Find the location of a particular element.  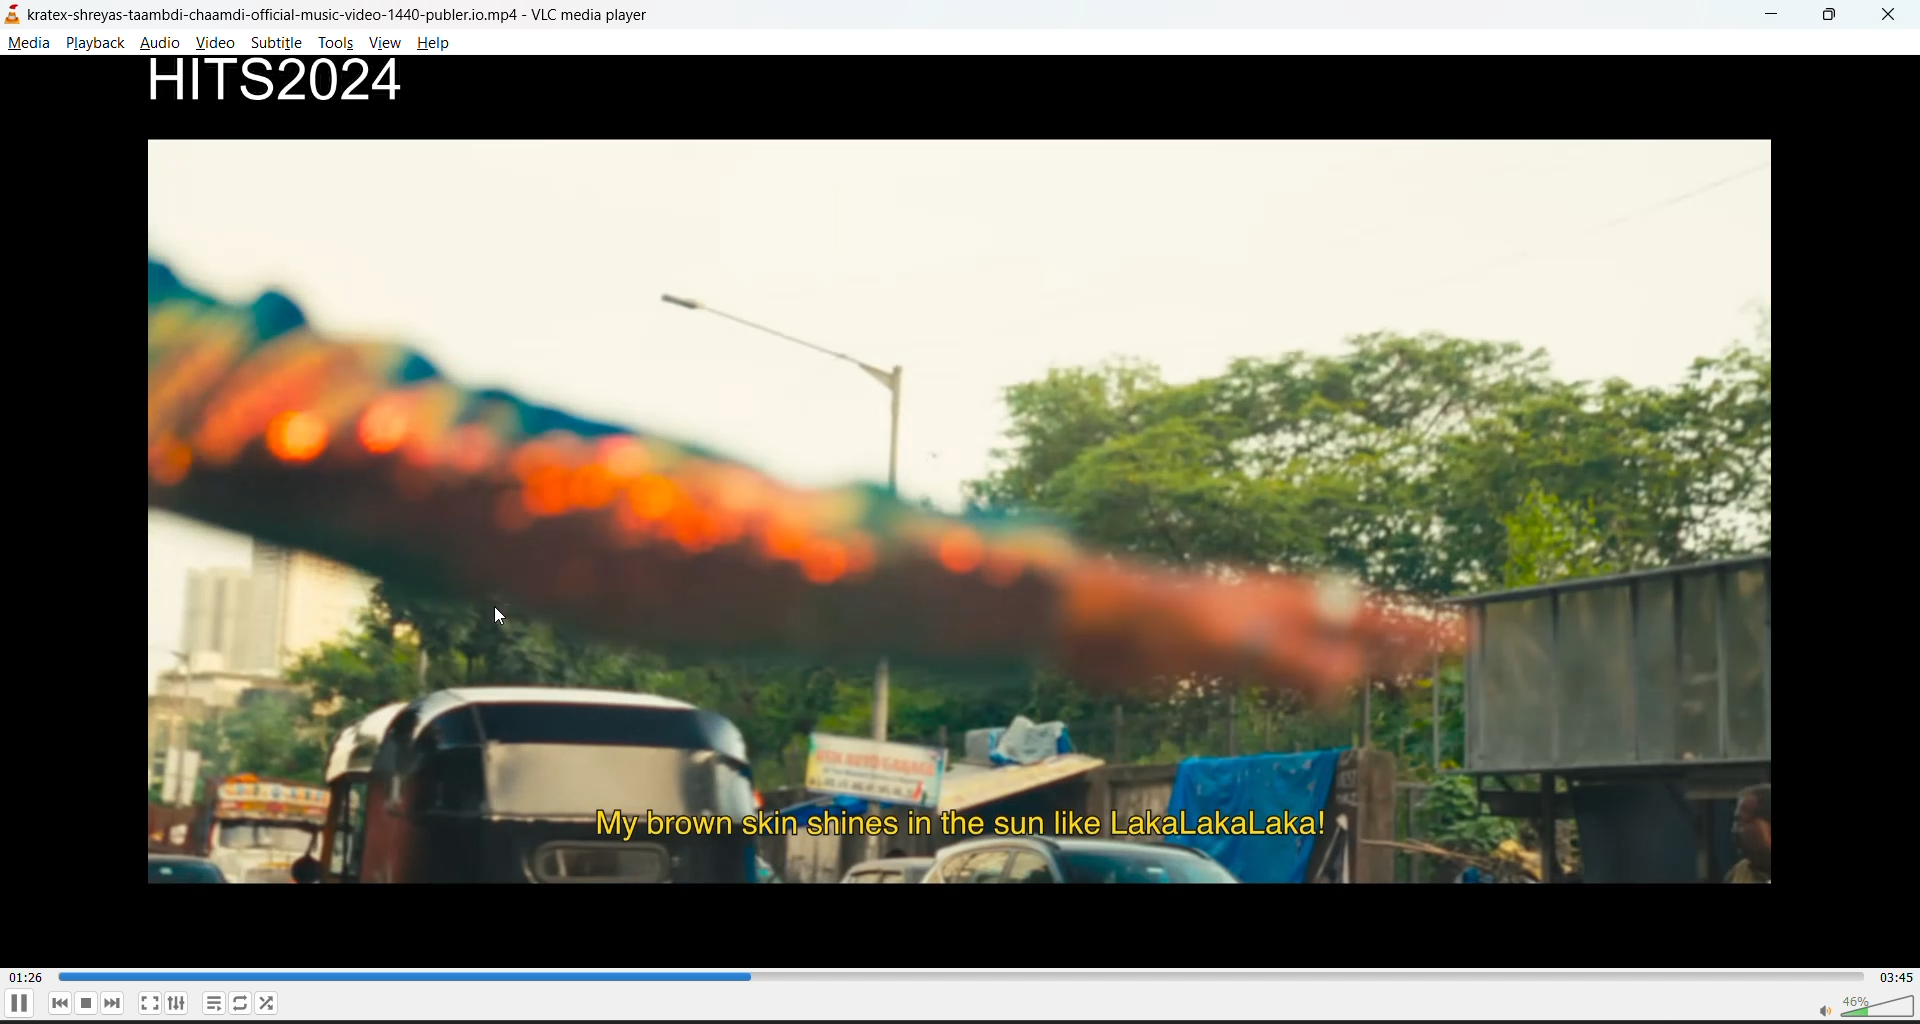

loop is located at coordinates (238, 1004).